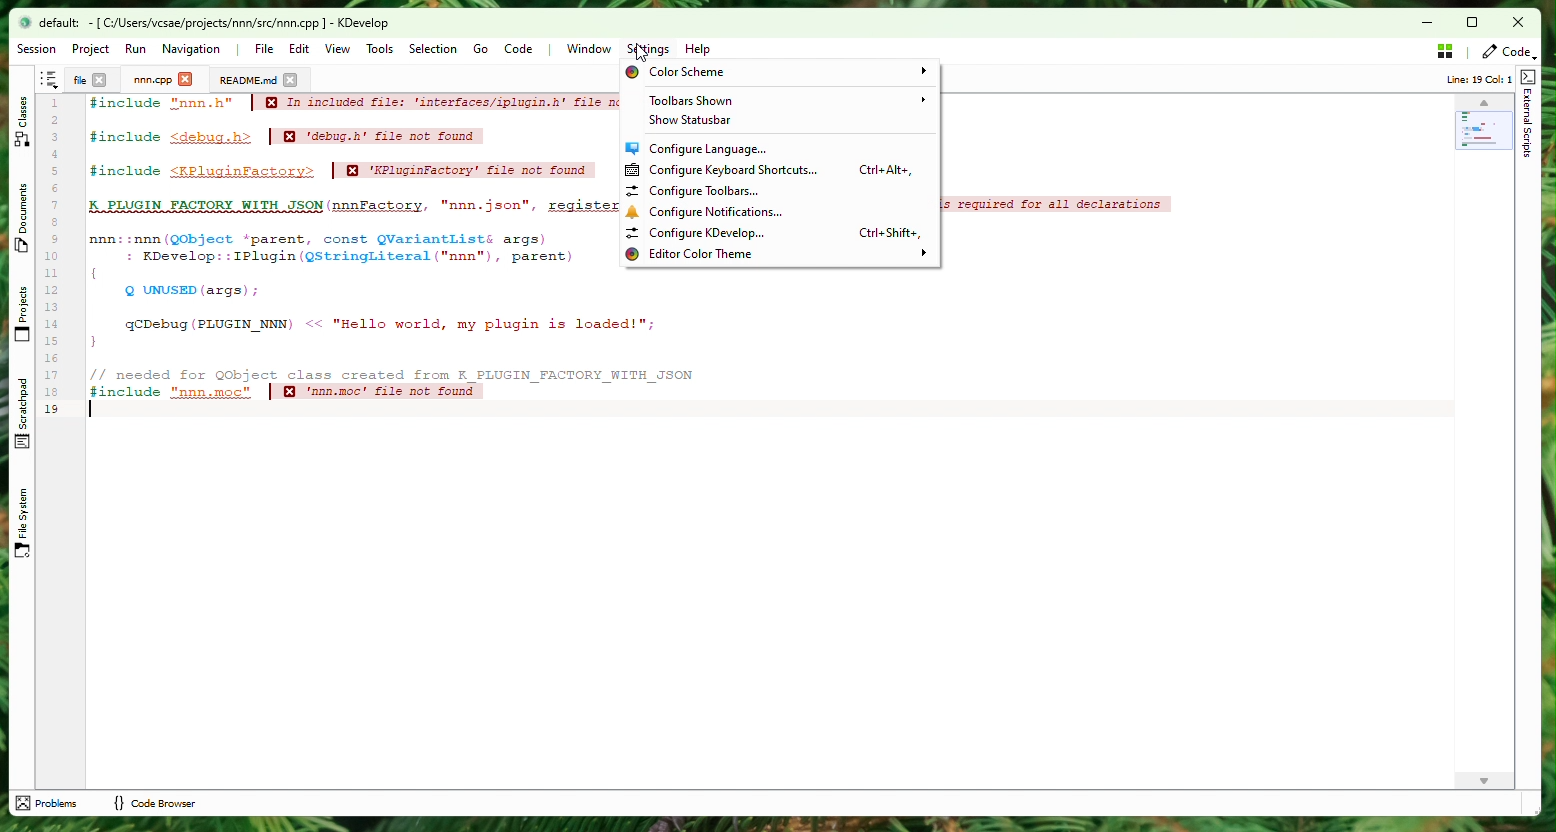 The image size is (1556, 832). Describe the element at coordinates (134, 49) in the screenshot. I see `Run` at that location.